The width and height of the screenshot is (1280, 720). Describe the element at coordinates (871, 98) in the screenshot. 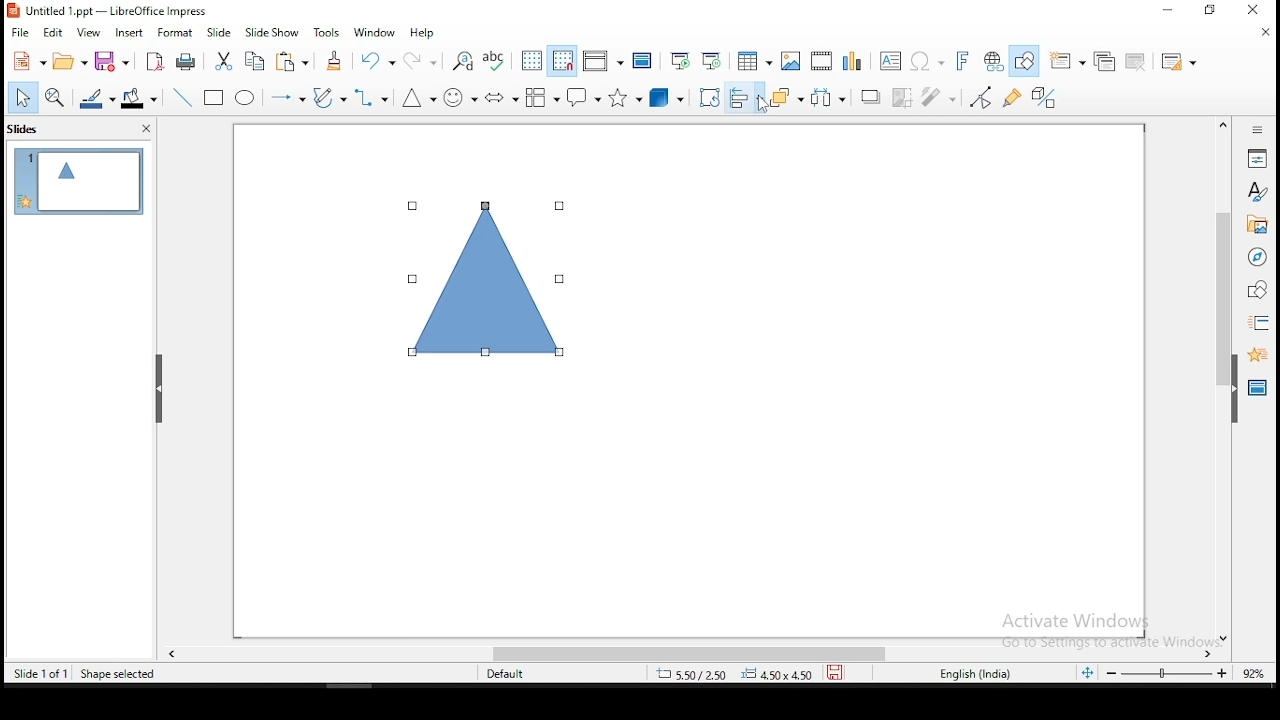

I see `shadow` at that location.